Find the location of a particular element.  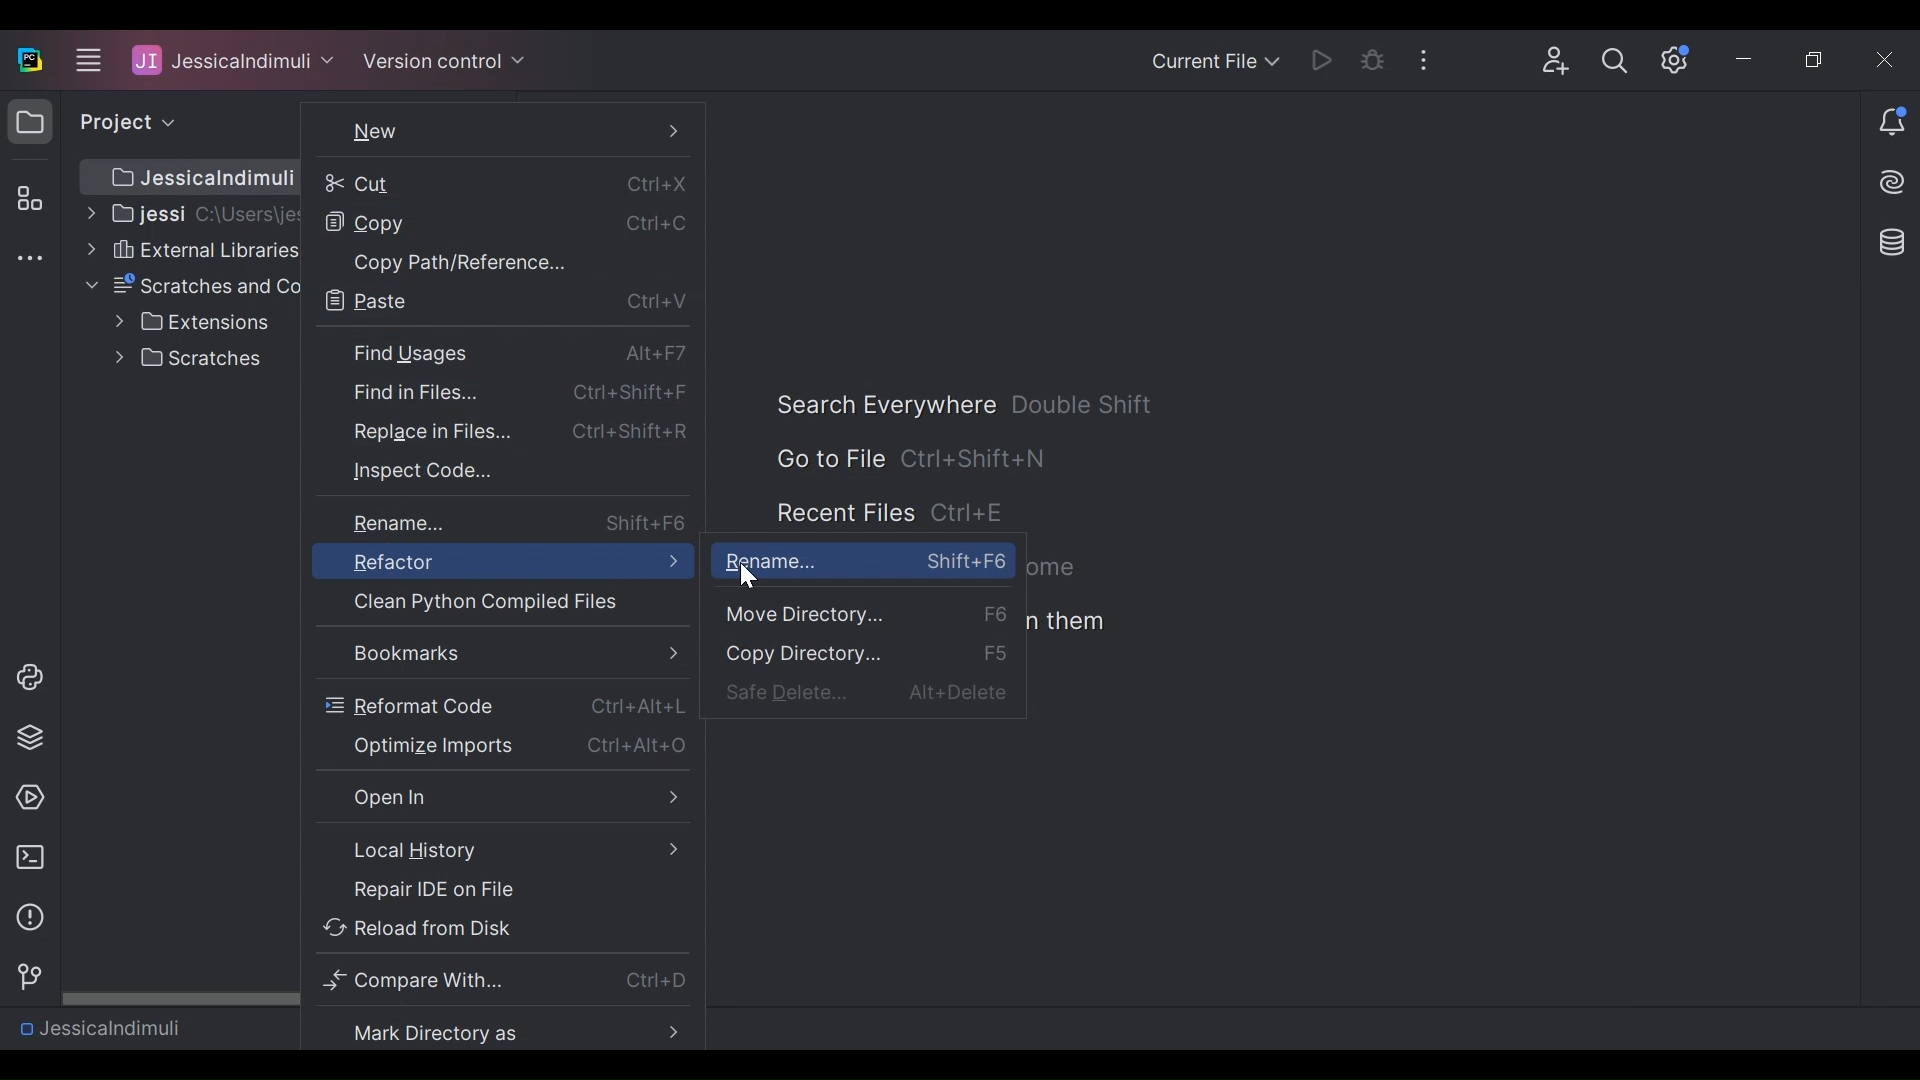

Open in is located at coordinates (499, 798).